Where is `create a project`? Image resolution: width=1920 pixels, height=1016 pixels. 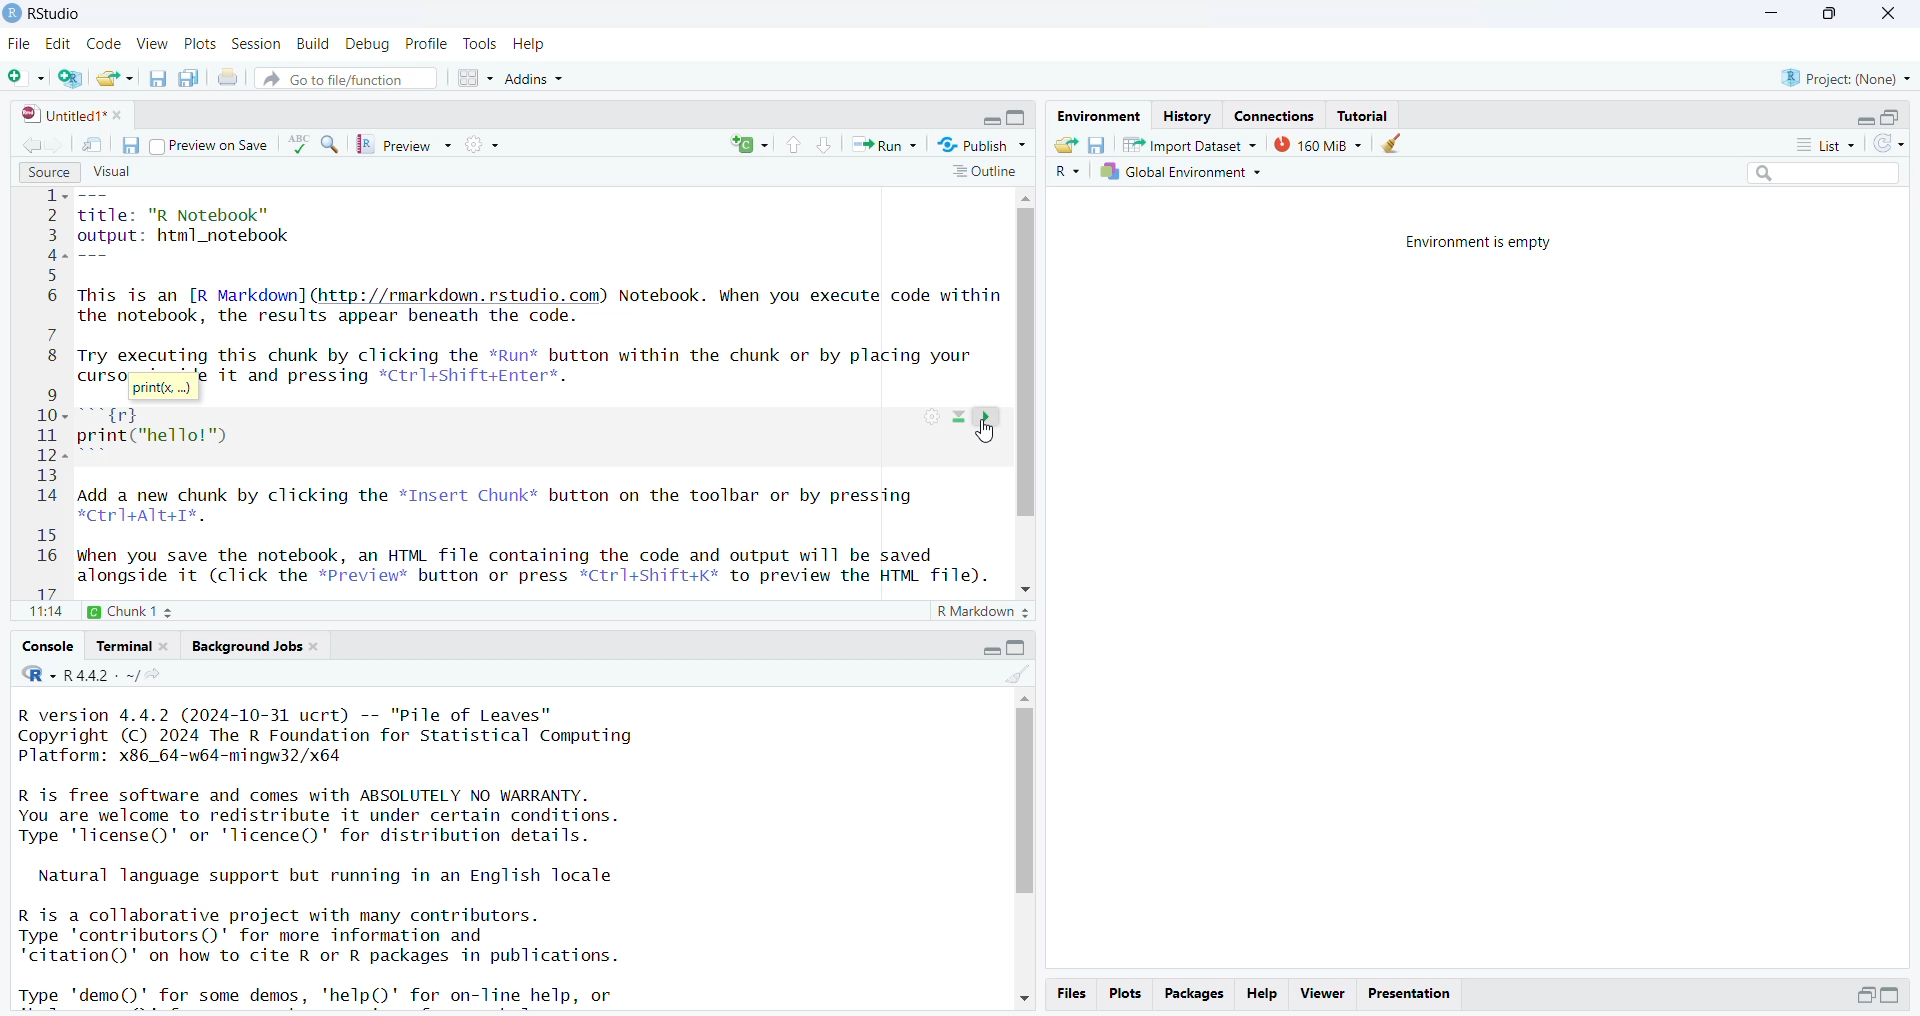 create a project is located at coordinates (73, 78).